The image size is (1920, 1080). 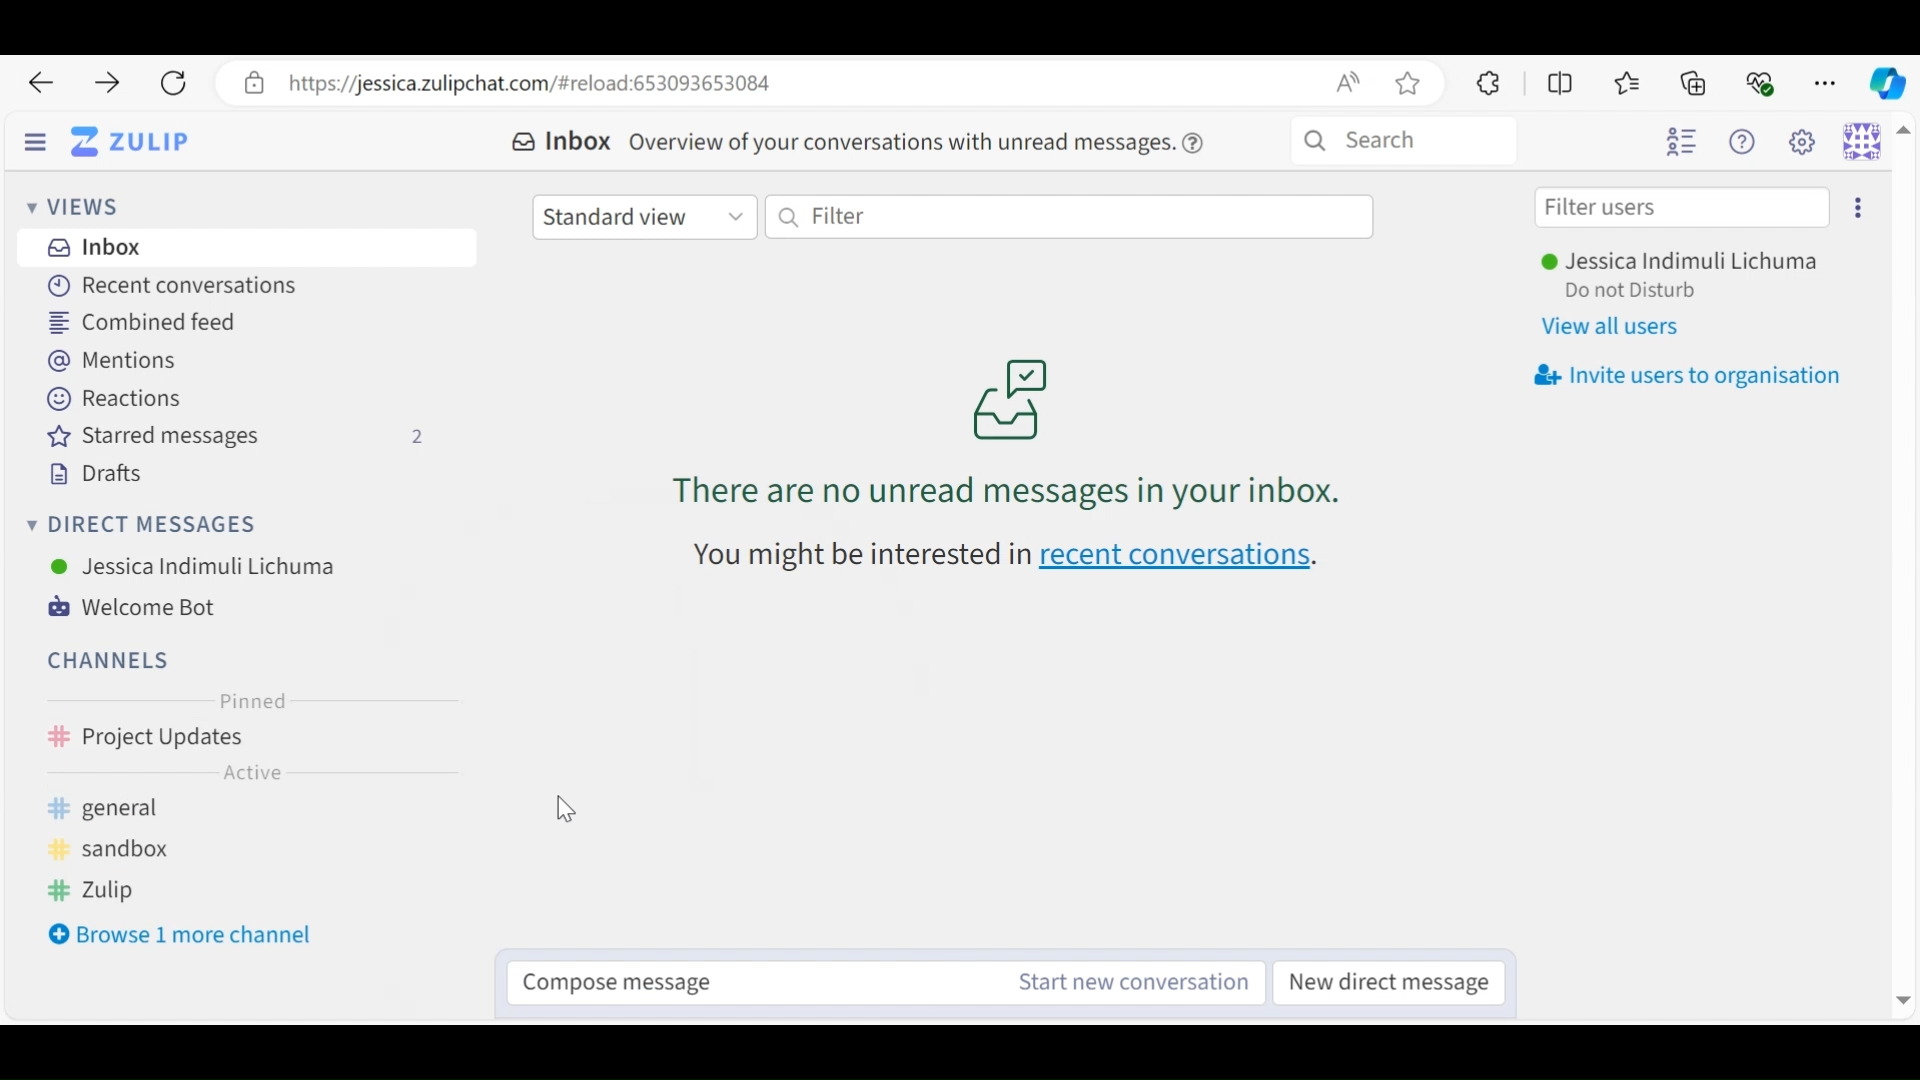 I want to click on overview message, so click(x=919, y=141).